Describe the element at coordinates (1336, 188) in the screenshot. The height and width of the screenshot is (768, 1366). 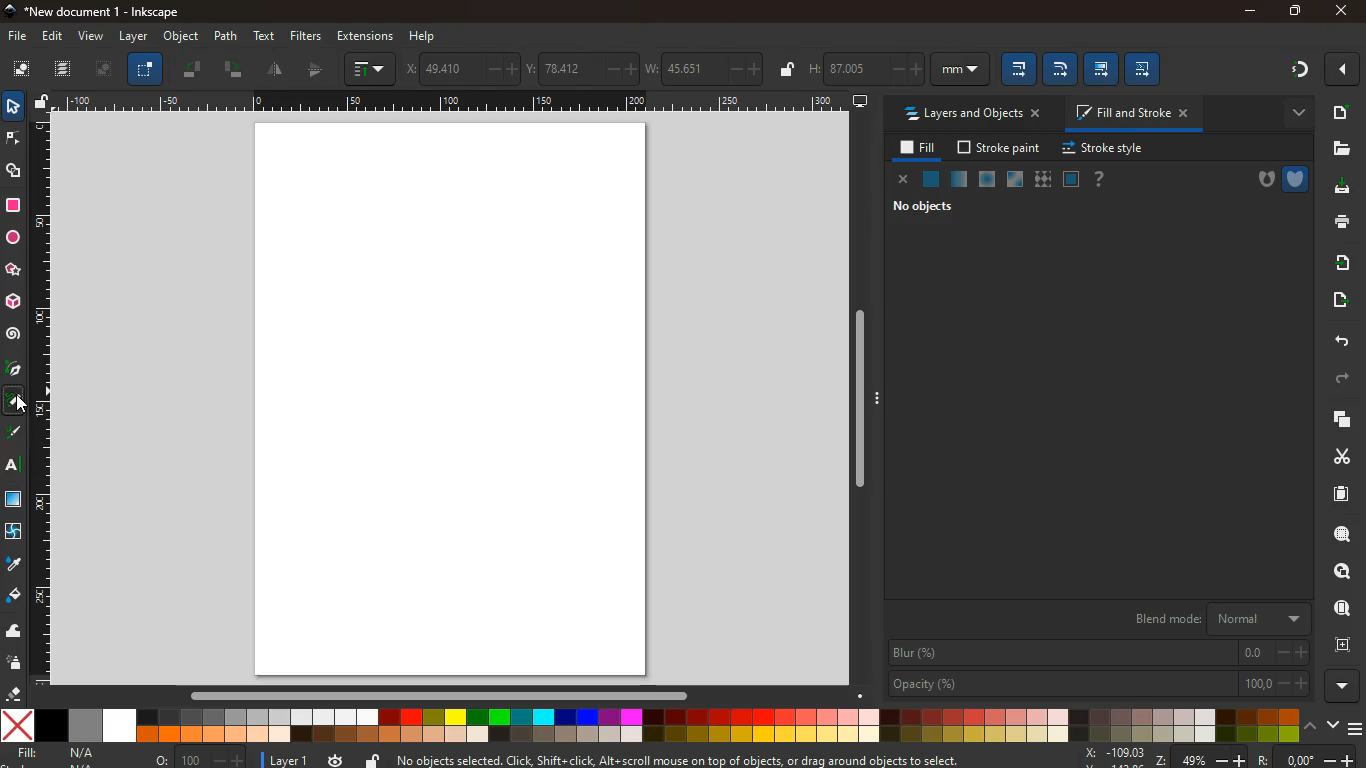
I see `download` at that location.